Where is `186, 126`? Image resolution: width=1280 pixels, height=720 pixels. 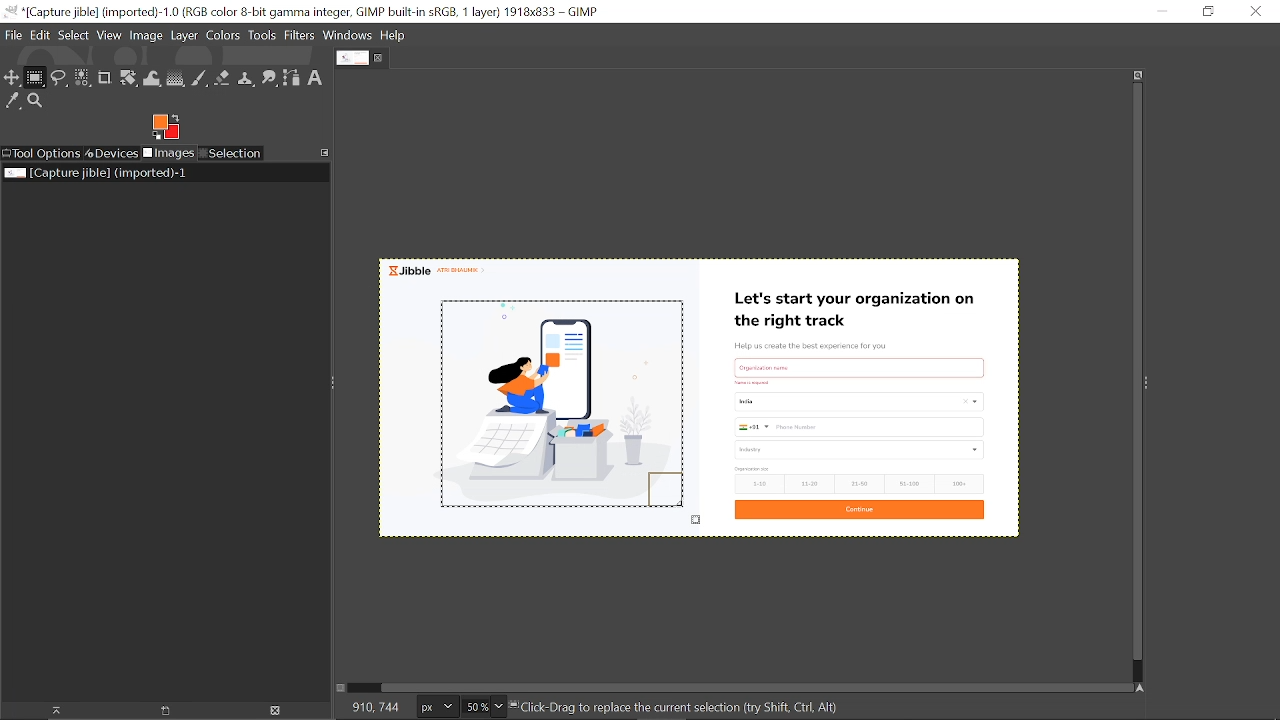
186, 126 is located at coordinates (369, 708).